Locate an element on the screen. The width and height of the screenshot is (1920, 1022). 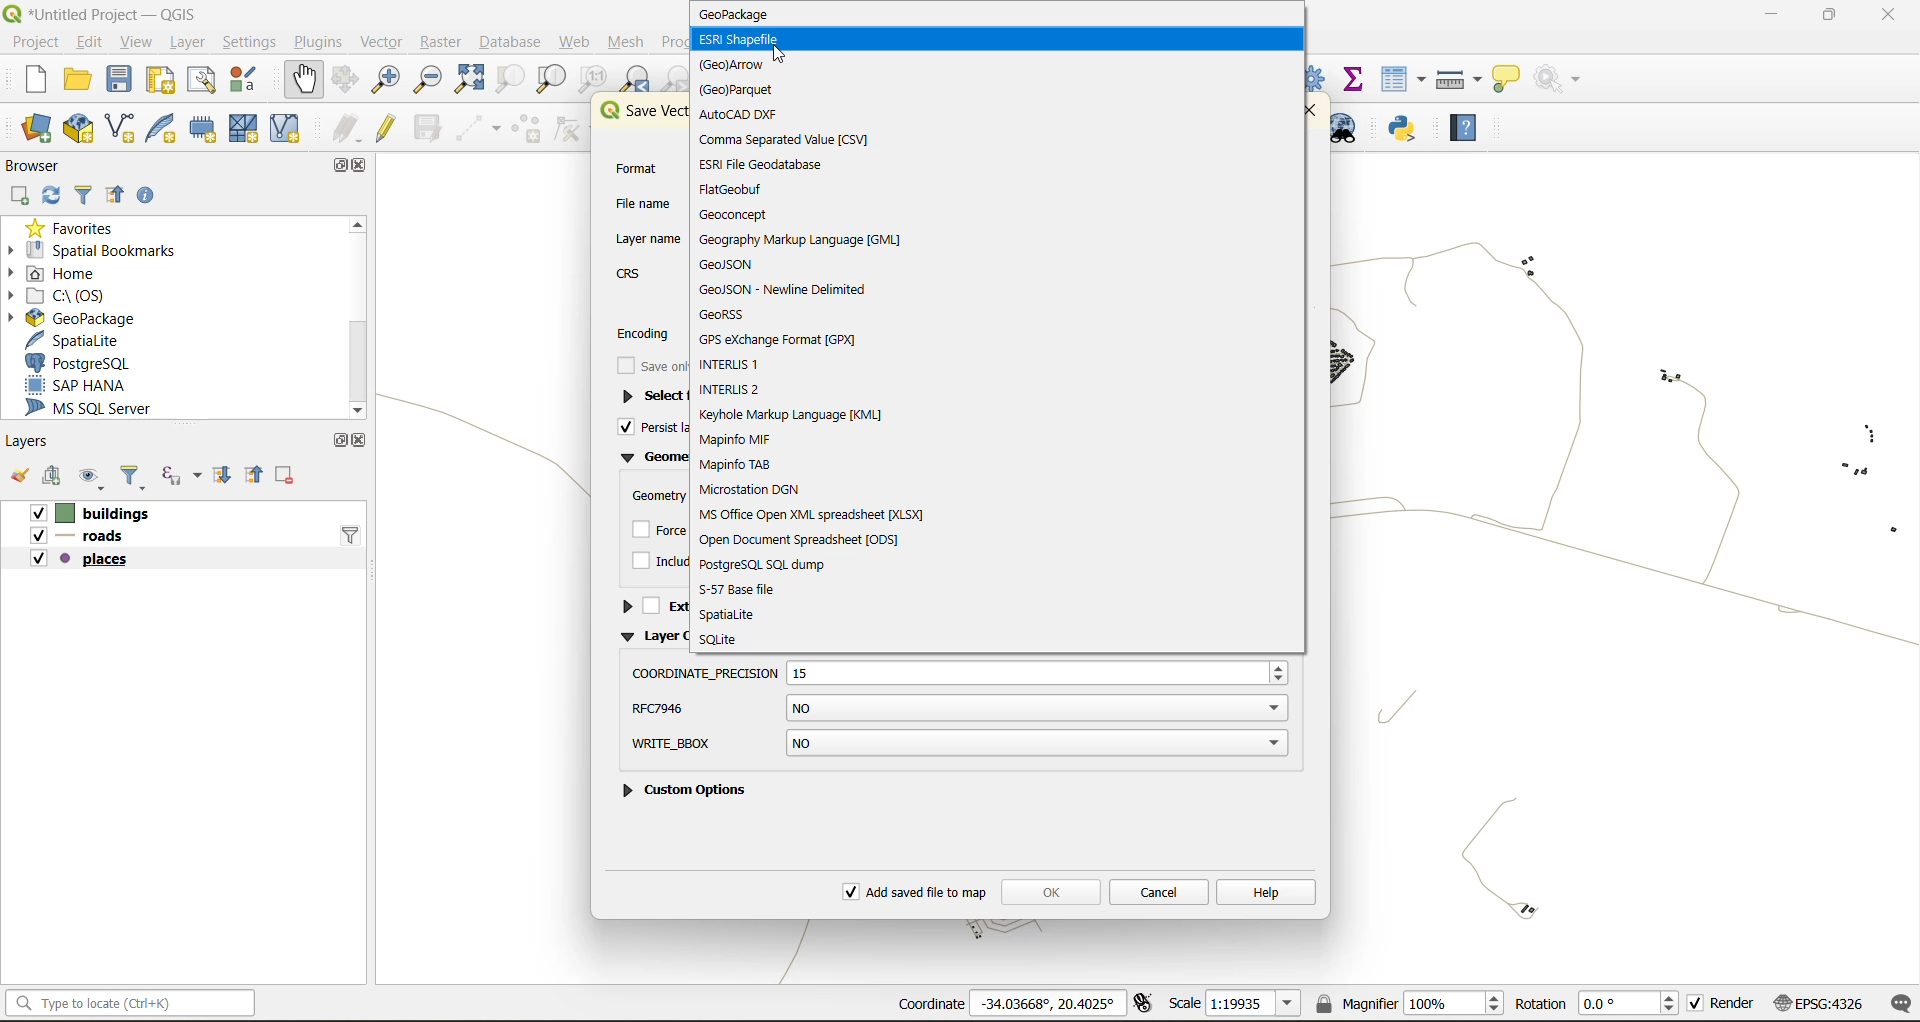
remove is located at coordinates (288, 477).